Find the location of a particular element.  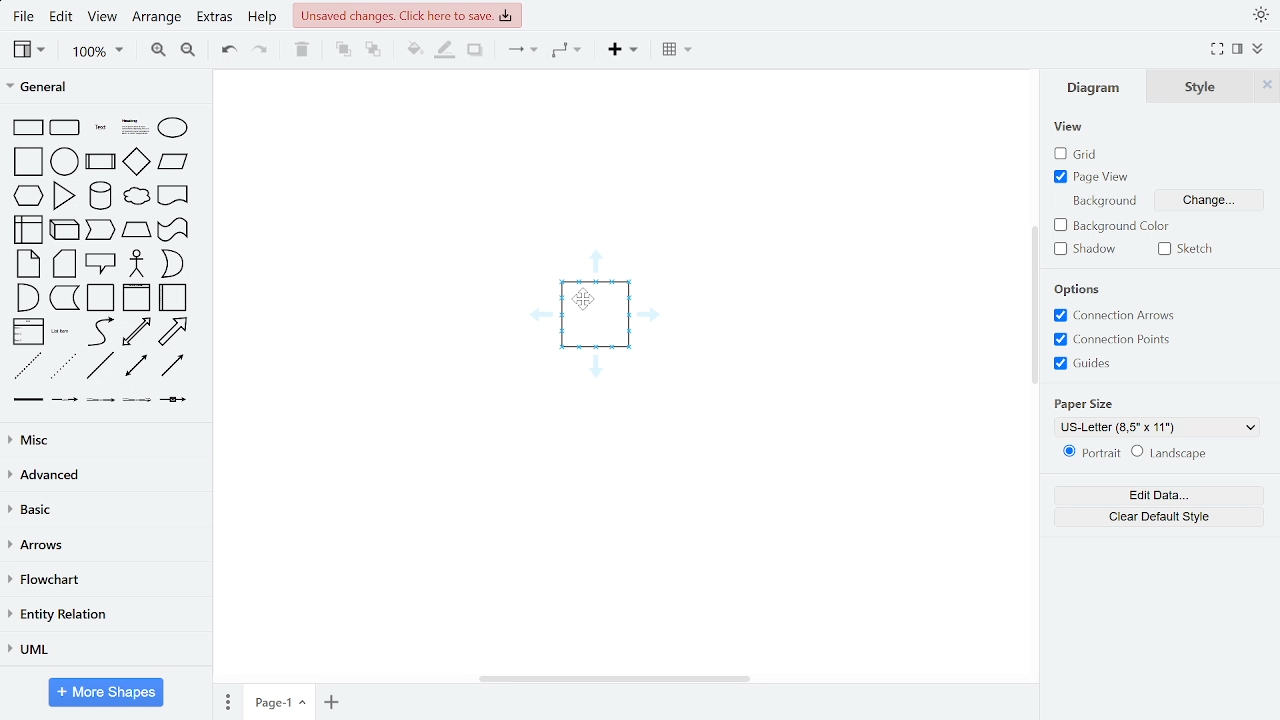

horizontal scrollbar is located at coordinates (614, 678).